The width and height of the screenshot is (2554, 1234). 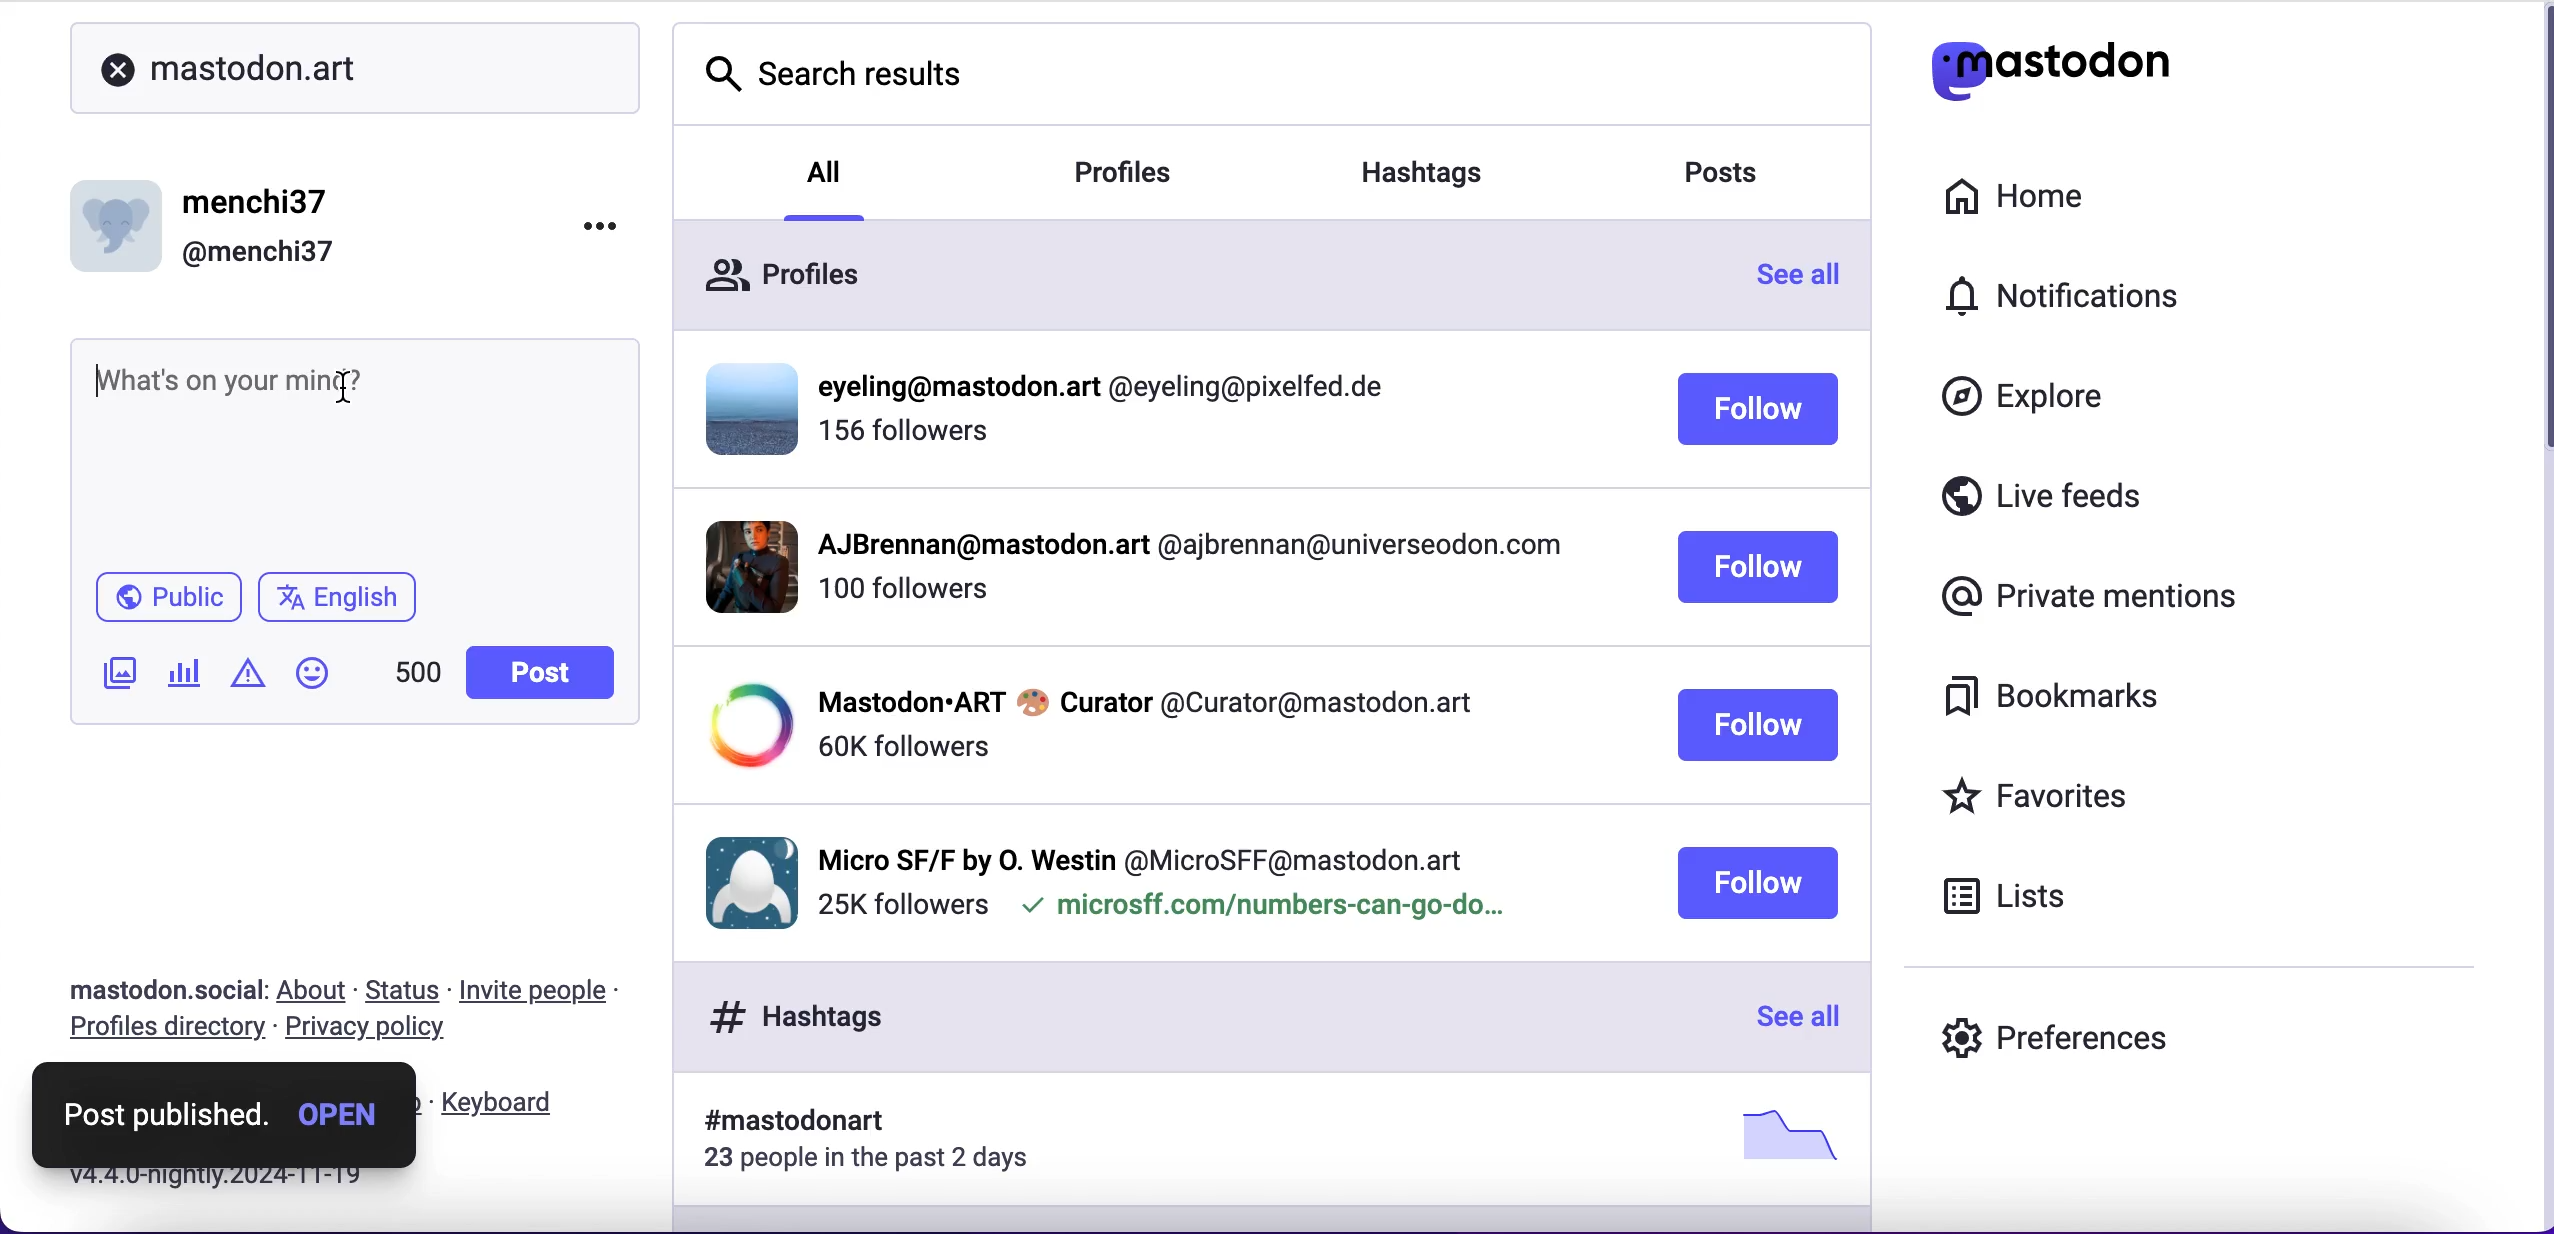 I want to click on follow, so click(x=1756, y=883).